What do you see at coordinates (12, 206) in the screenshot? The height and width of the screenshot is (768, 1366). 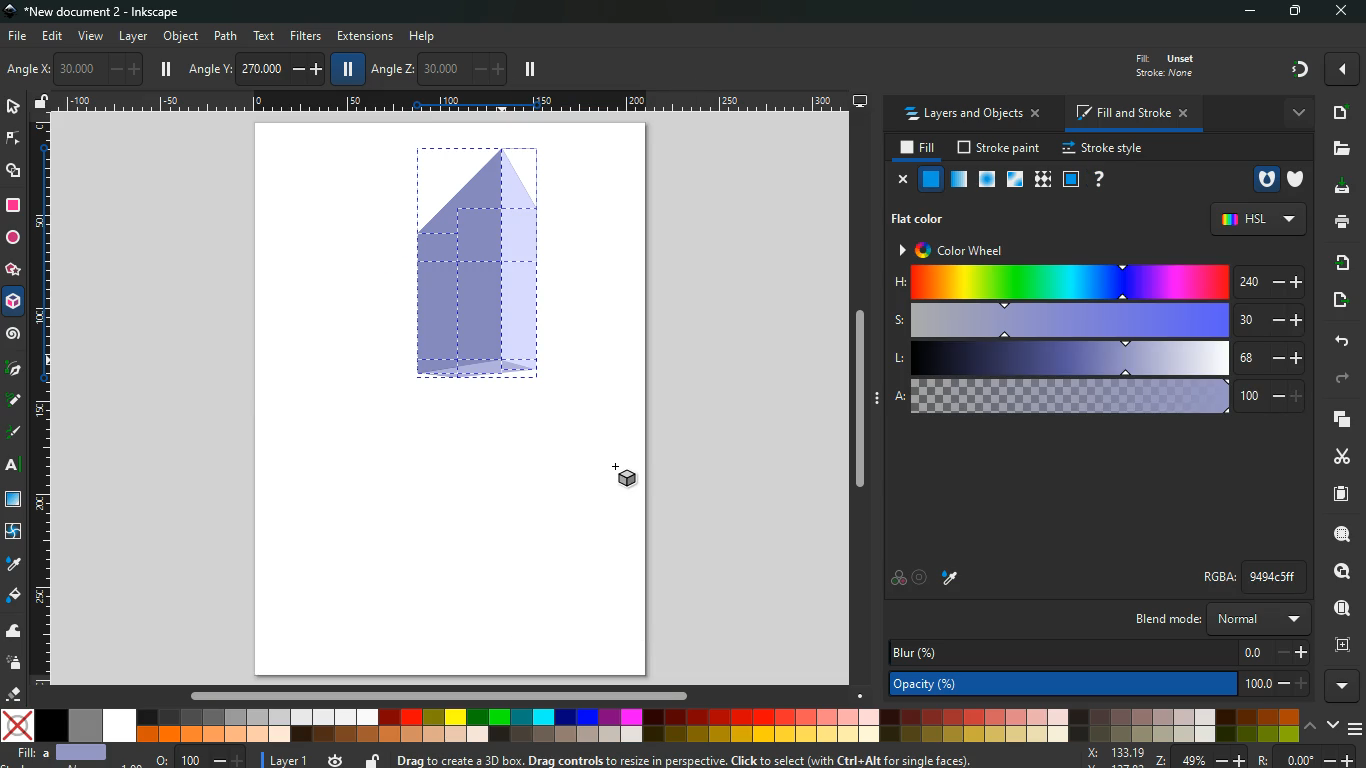 I see `rectangle` at bounding box center [12, 206].